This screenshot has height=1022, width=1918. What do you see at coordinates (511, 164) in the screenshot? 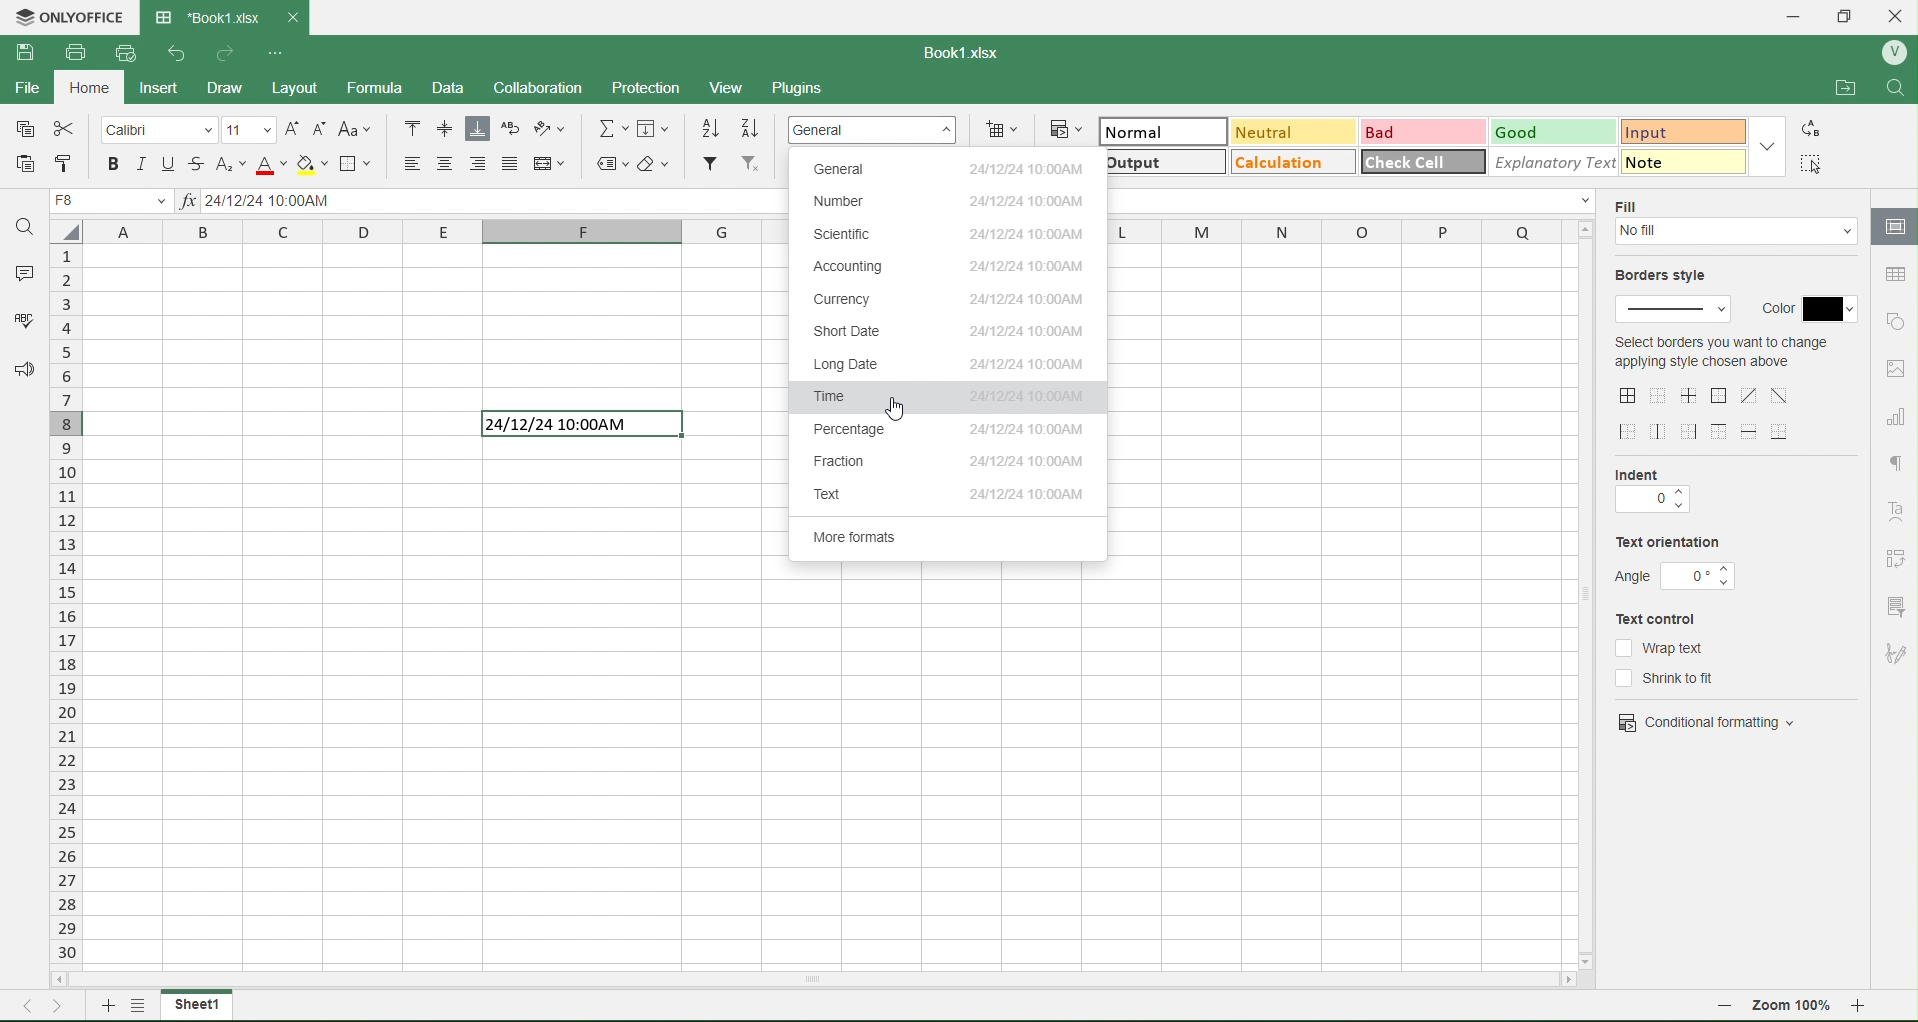
I see `Justified` at bounding box center [511, 164].